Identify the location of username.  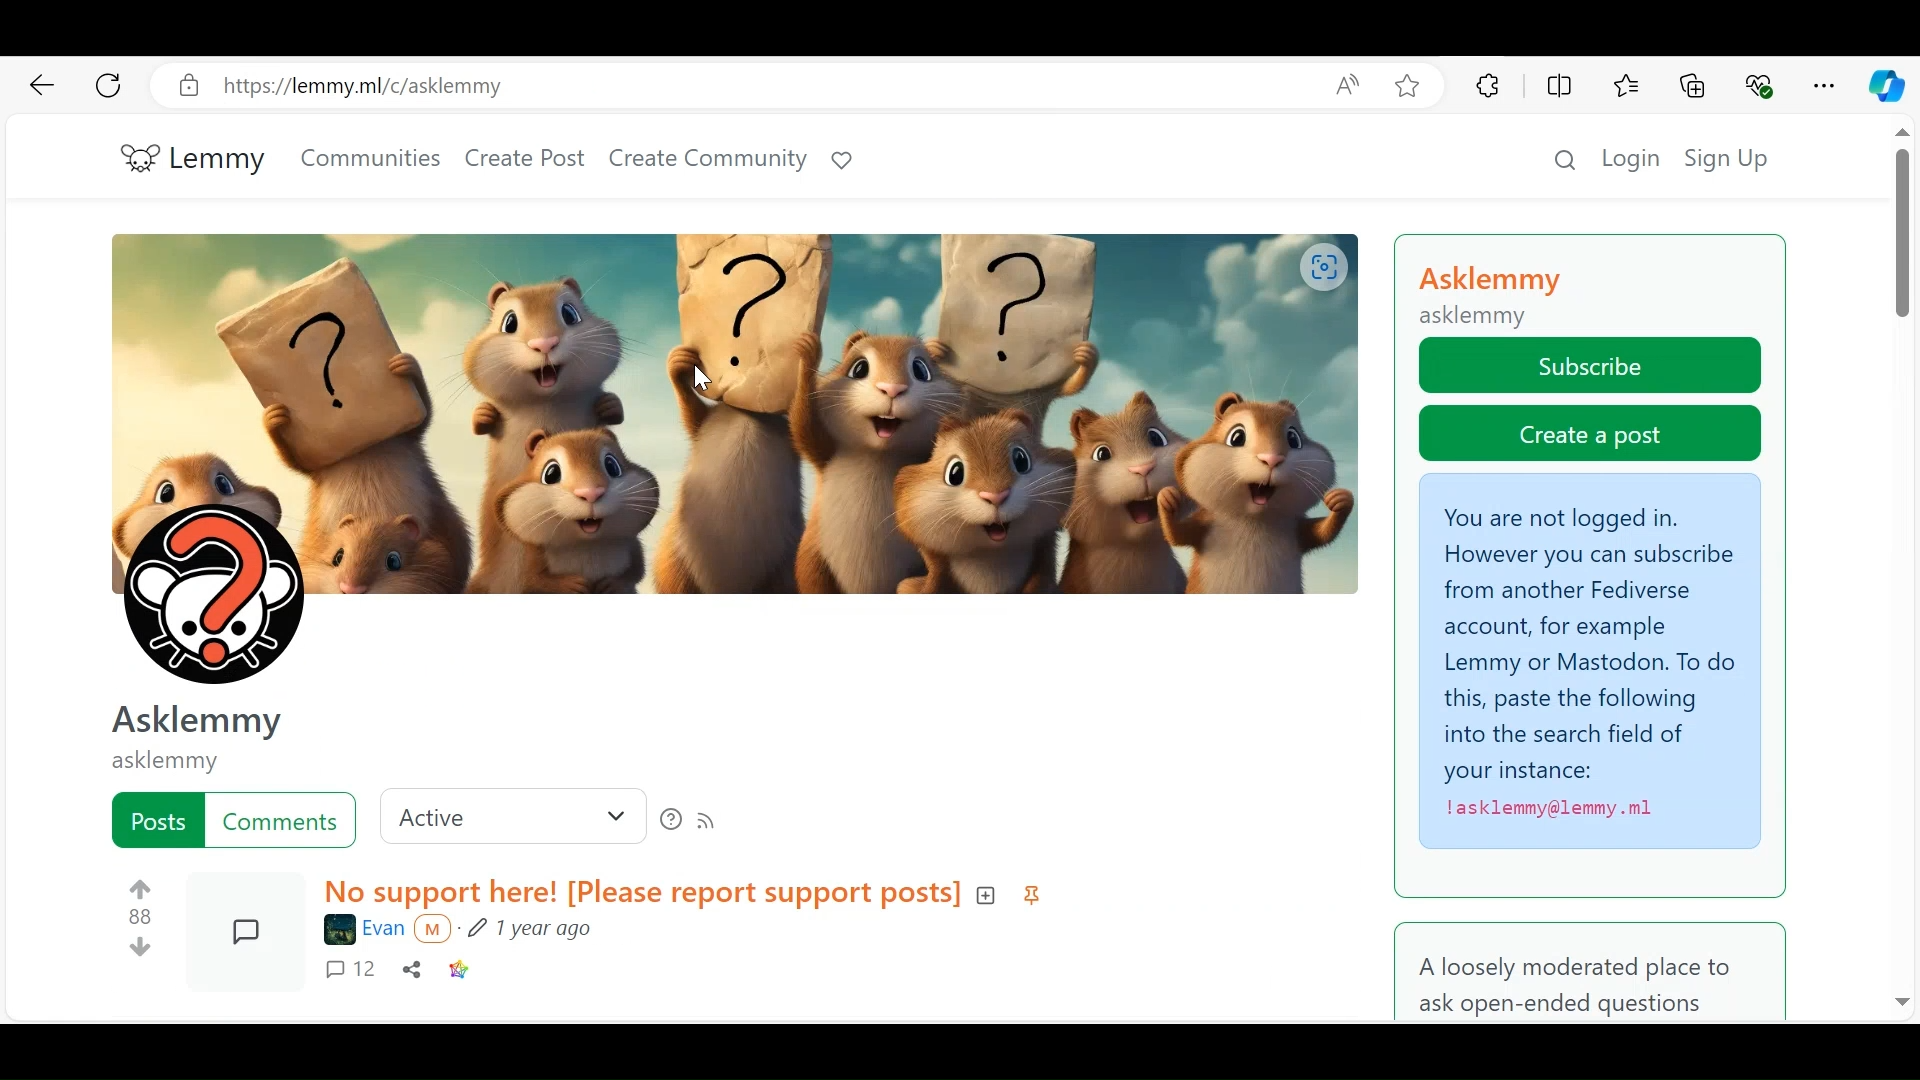
(169, 760).